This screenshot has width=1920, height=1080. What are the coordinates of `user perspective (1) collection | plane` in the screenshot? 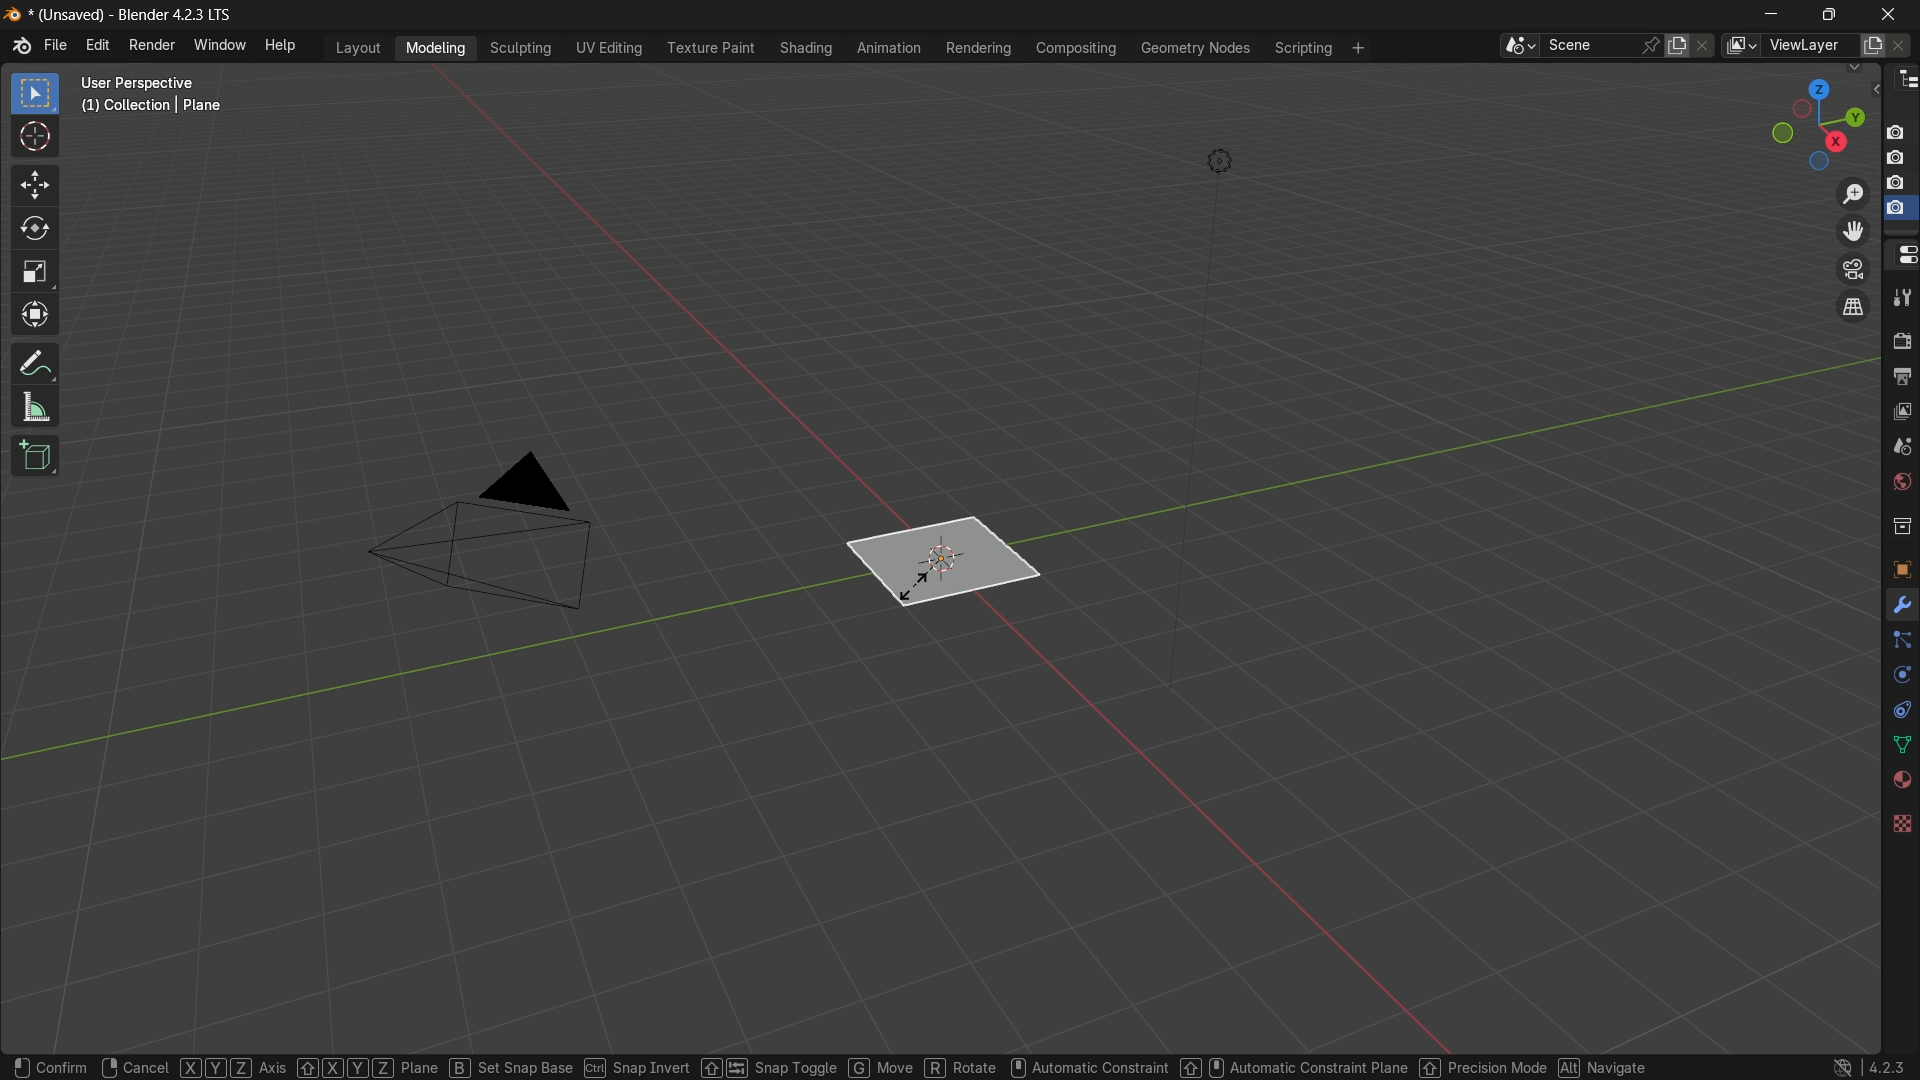 It's located at (194, 109).